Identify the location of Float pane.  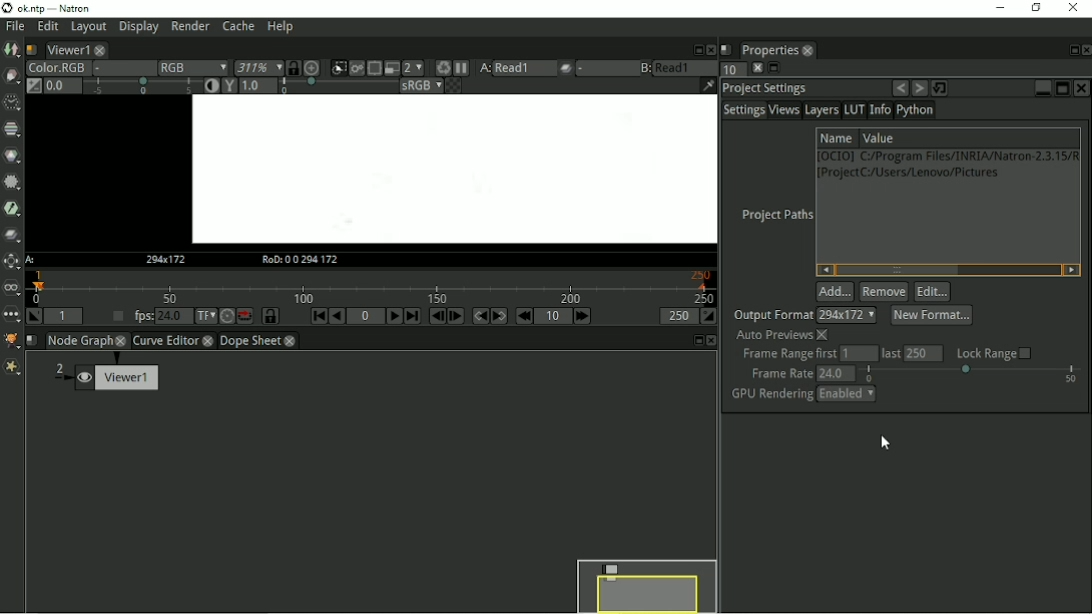
(696, 341).